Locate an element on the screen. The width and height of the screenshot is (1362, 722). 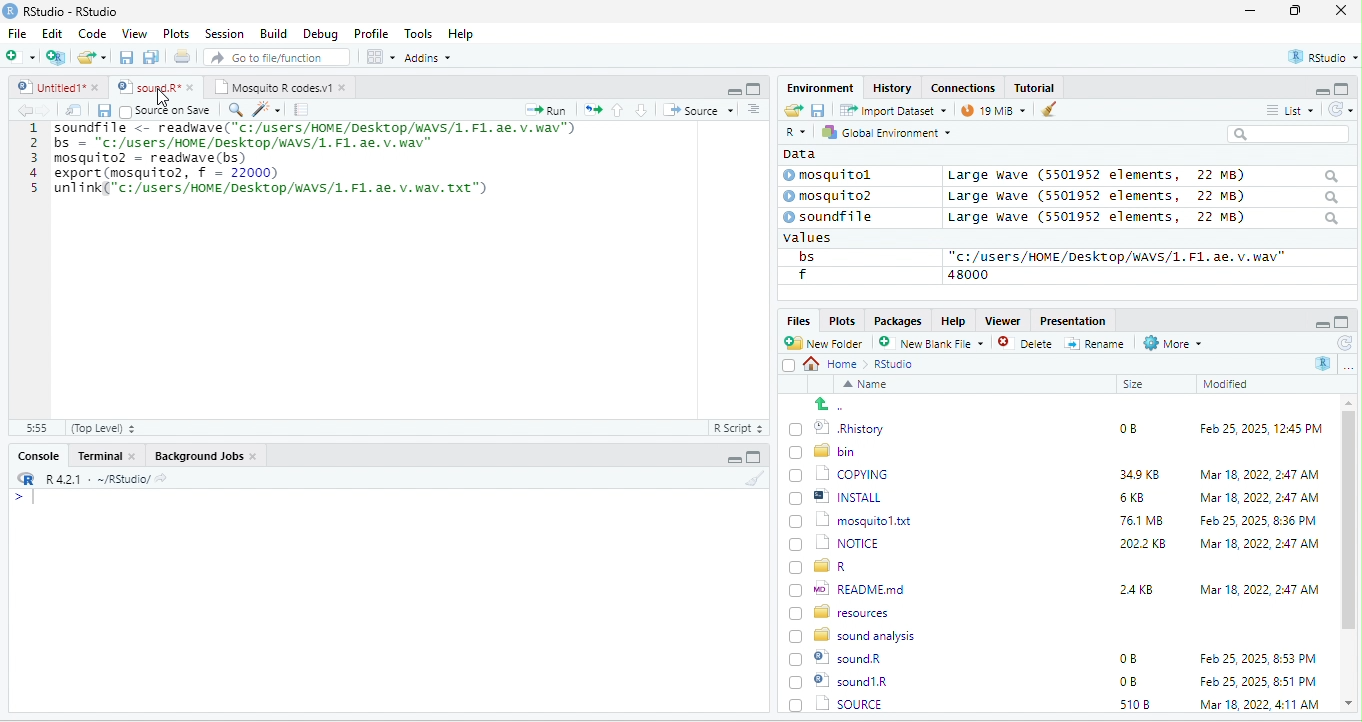
R is located at coordinates (1324, 363).